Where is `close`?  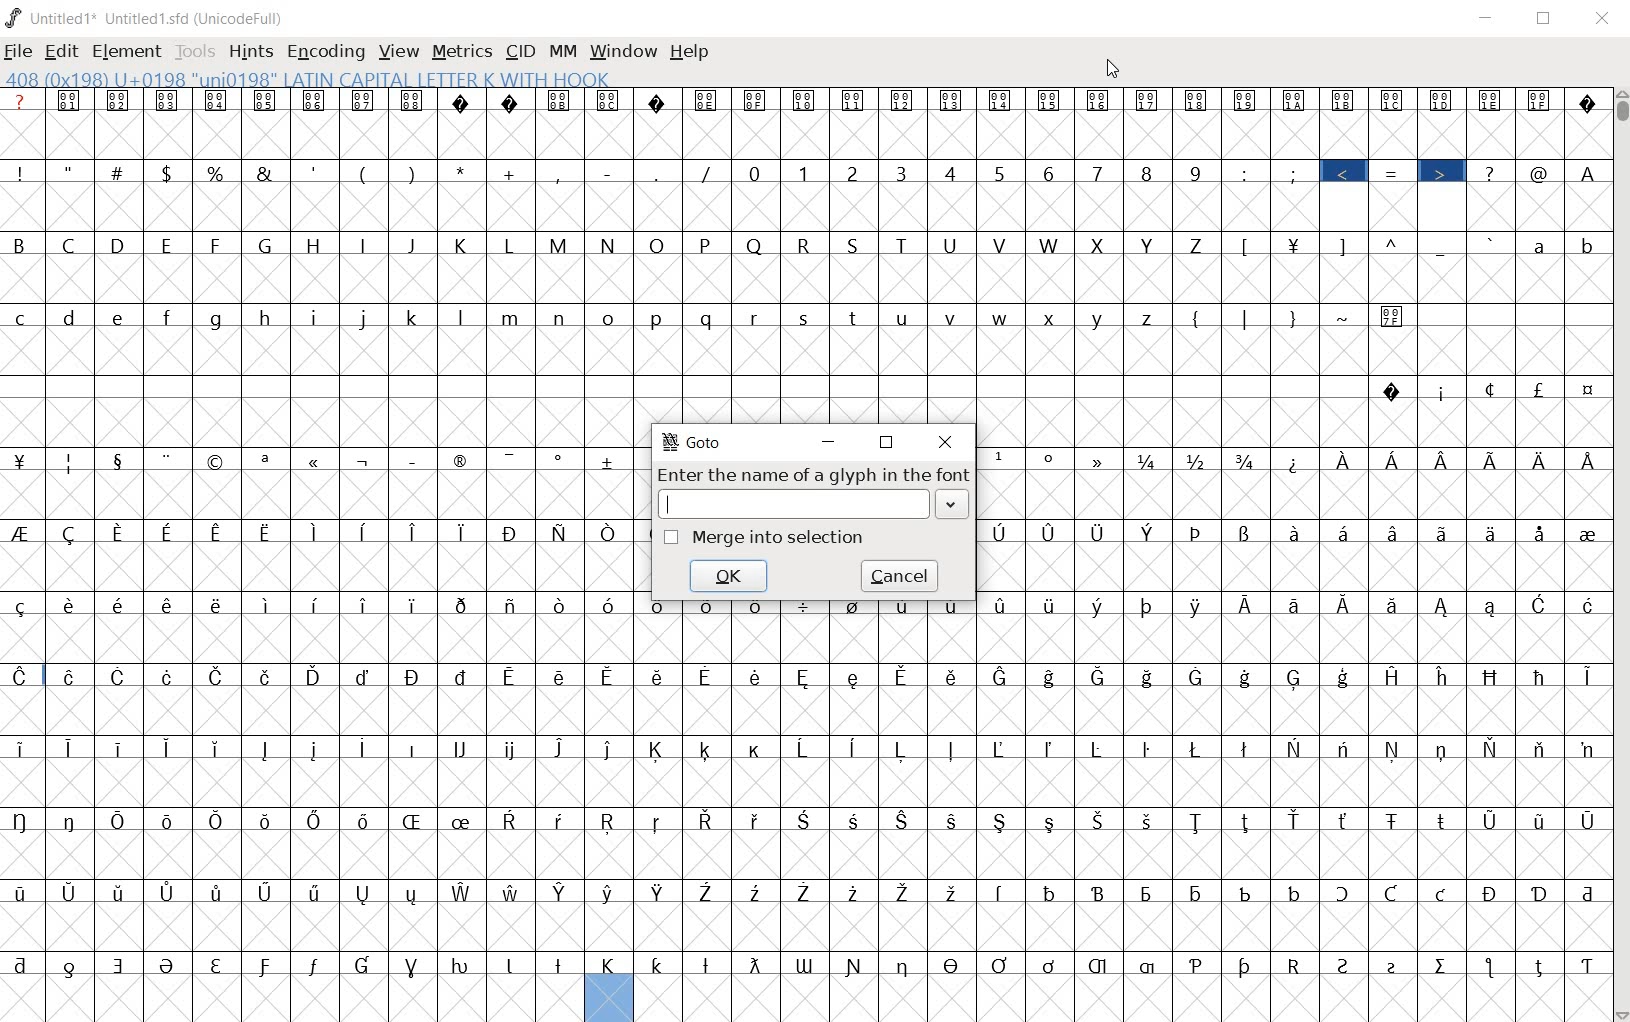
close is located at coordinates (1604, 19).